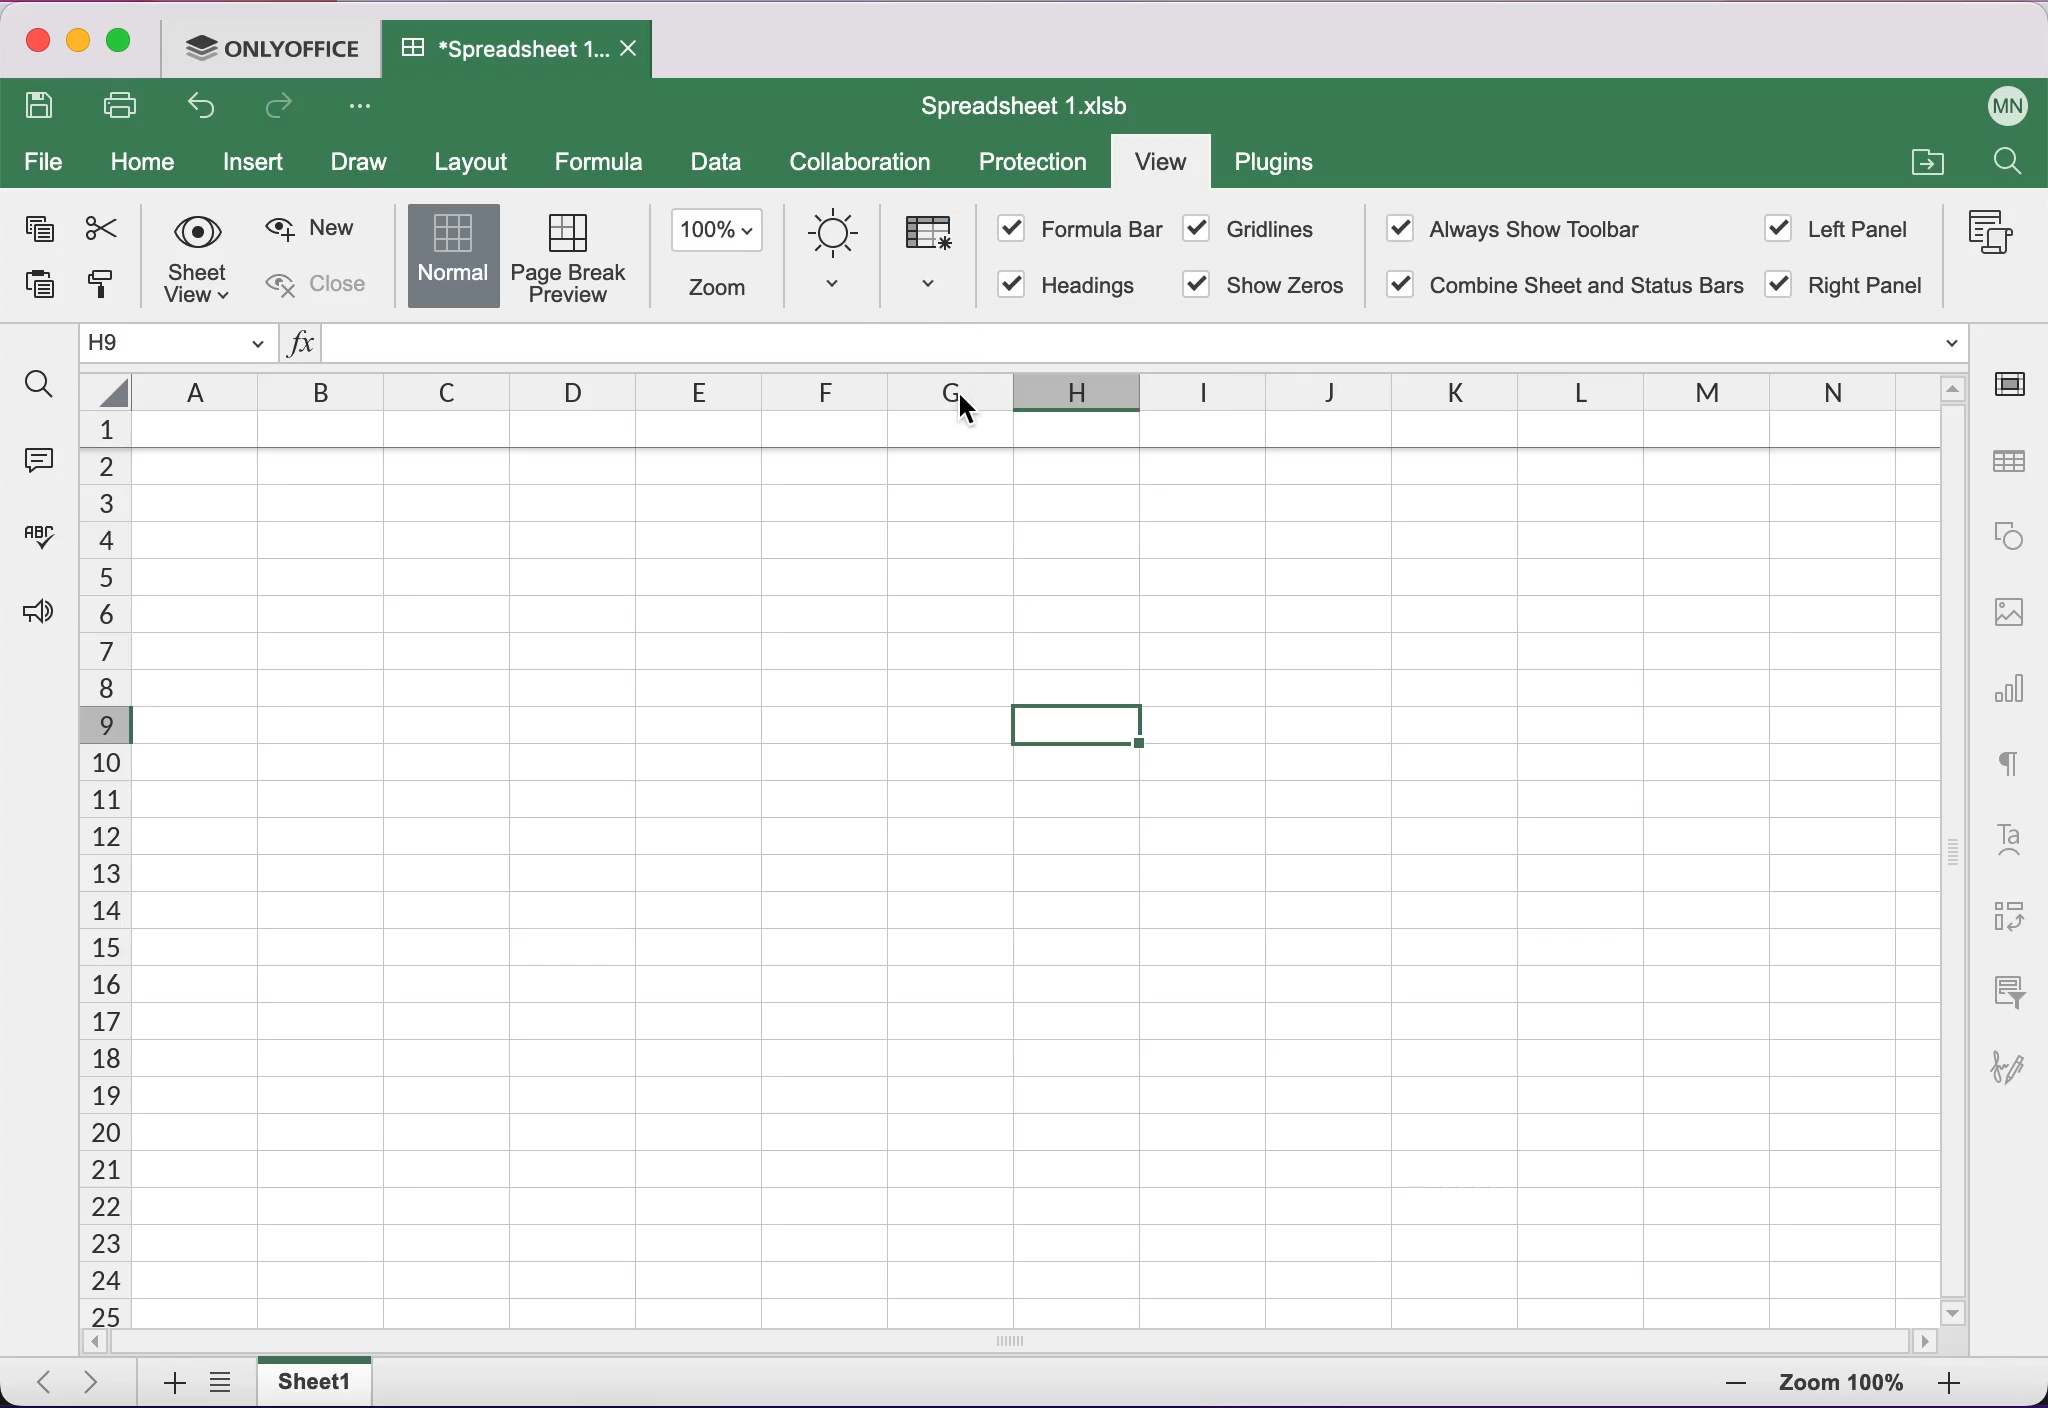 The width and height of the screenshot is (2048, 1408). What do you see at coordinates (182, 342) in the screenshot?
I see `current cell` at bounding box center [182, 342].